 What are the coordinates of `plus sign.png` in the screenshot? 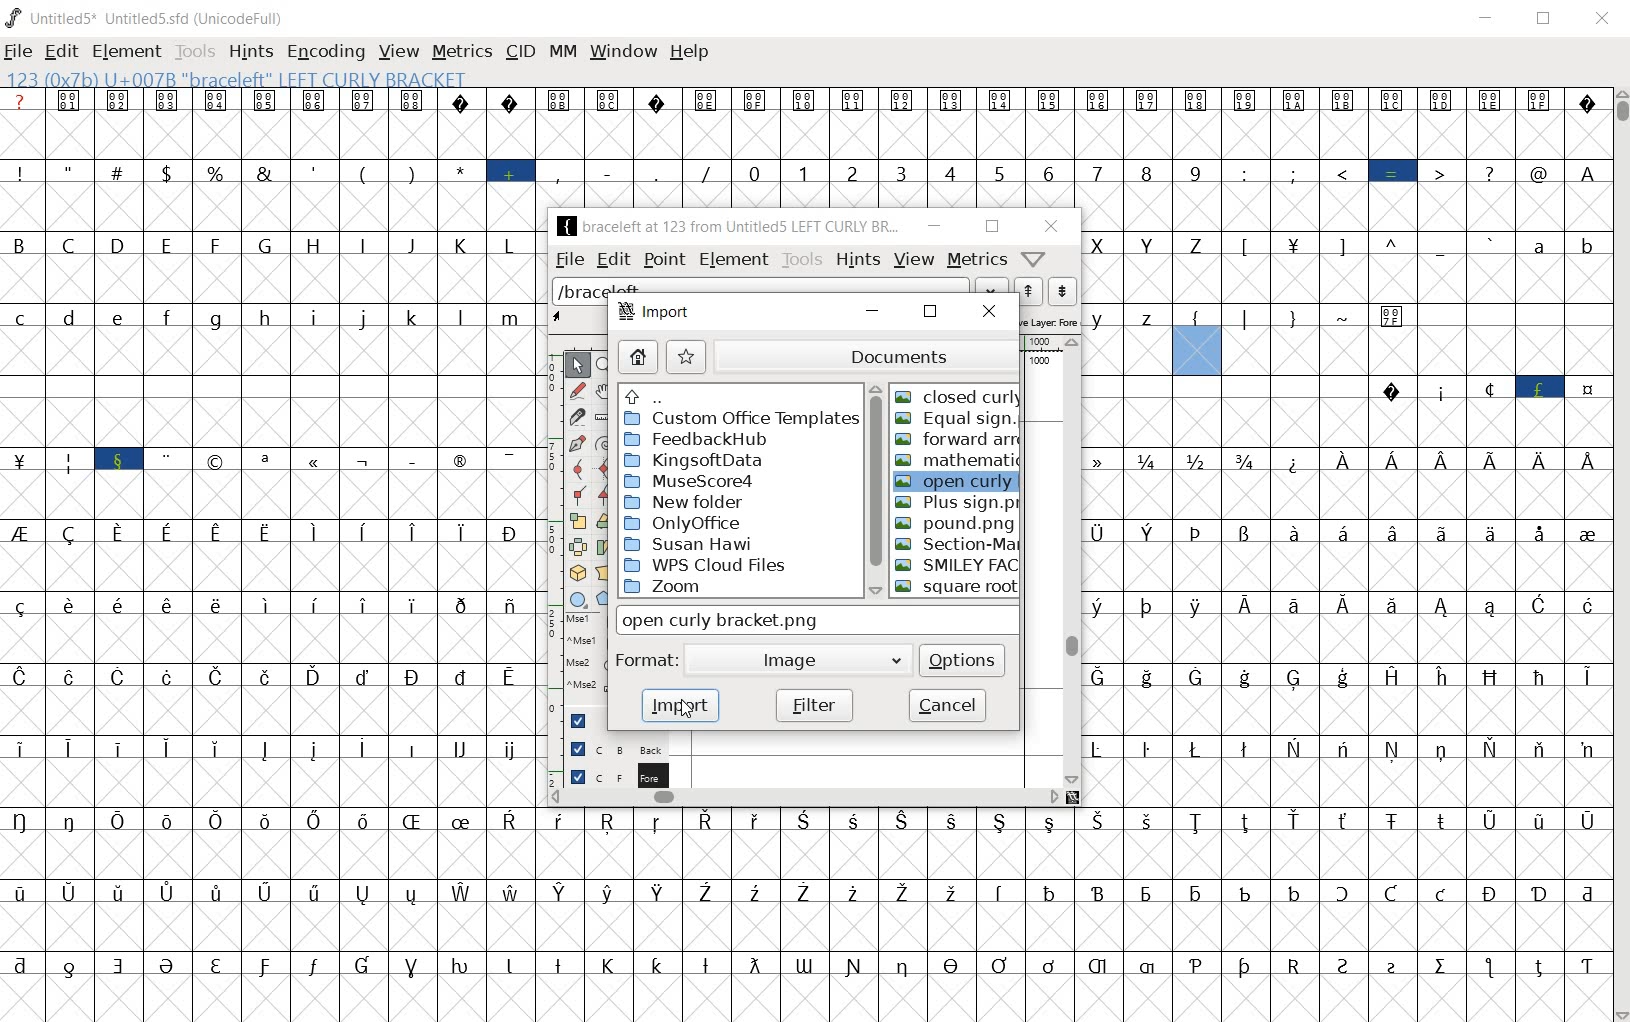 It's located at (958, 502).